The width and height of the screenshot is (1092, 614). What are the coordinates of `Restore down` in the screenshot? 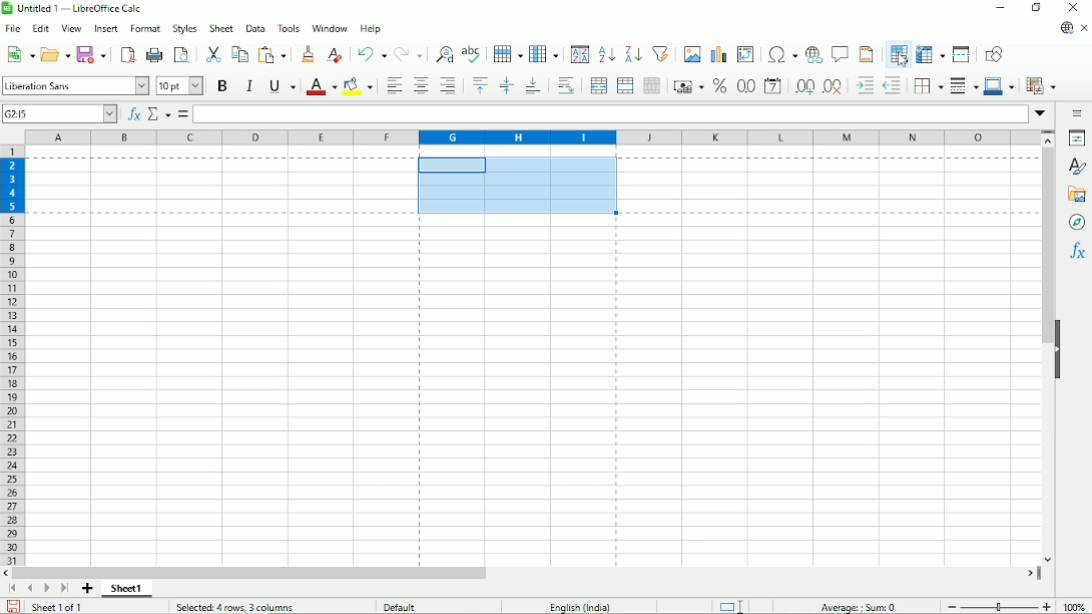 It's located at (1037, 9).